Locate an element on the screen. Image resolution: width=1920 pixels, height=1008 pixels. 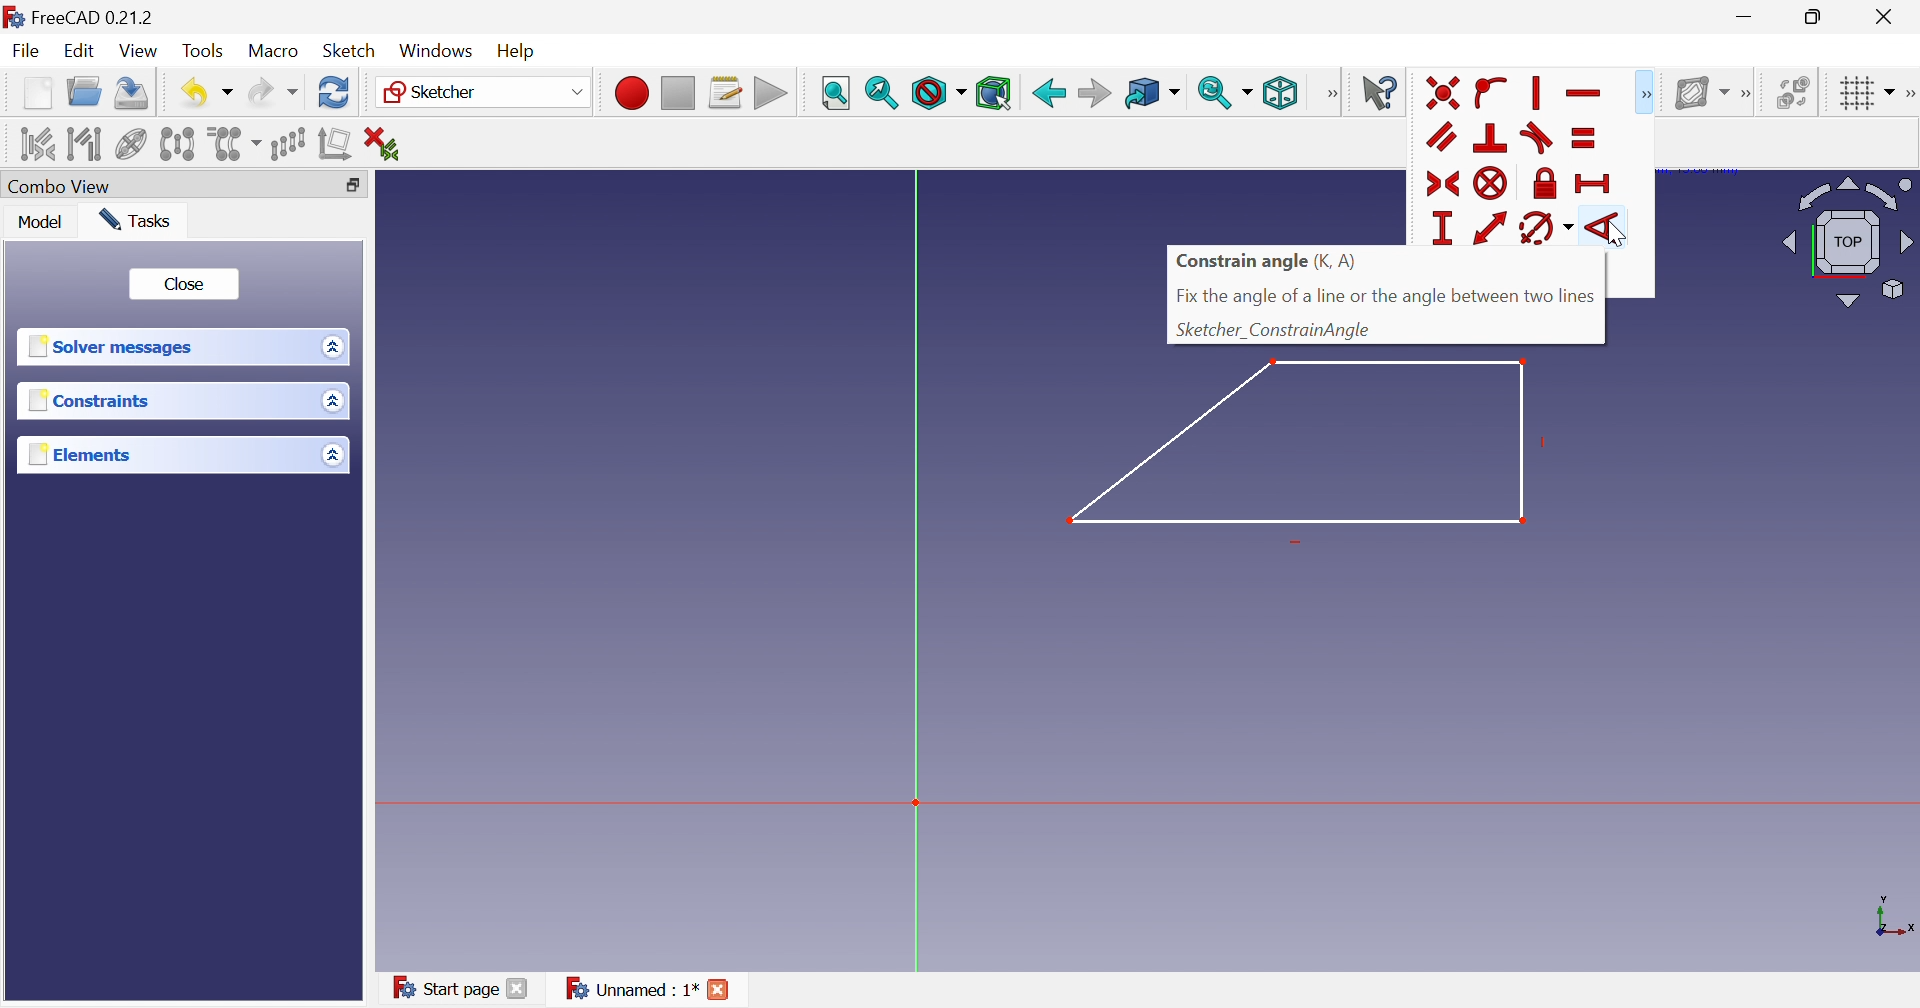
Constraint lock is located at coordinates (1544, 184).